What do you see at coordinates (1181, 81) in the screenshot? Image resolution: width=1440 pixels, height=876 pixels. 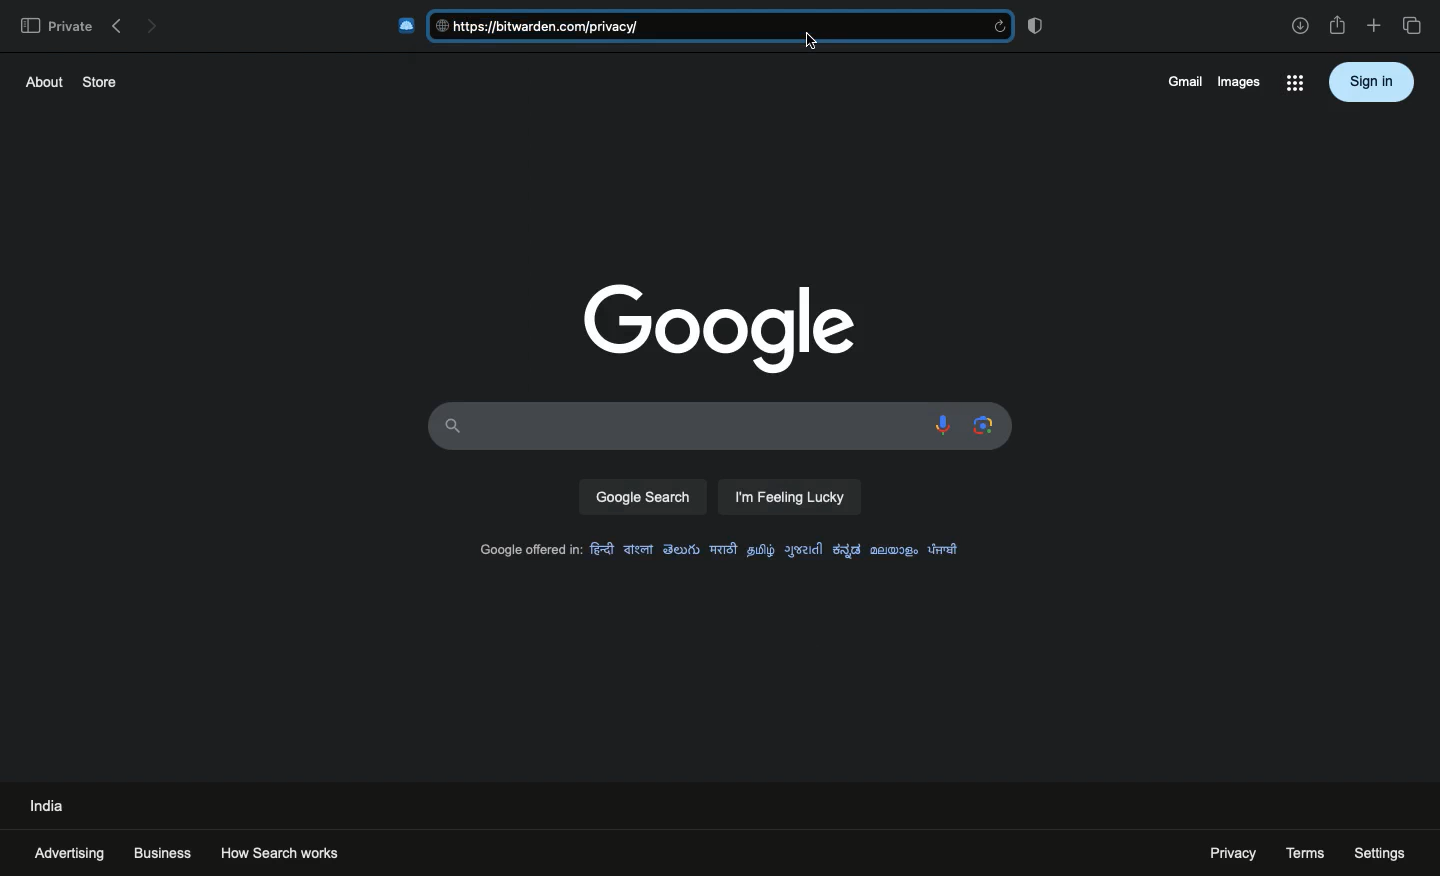 I see `gmail` at bounding box center [1181, 81].